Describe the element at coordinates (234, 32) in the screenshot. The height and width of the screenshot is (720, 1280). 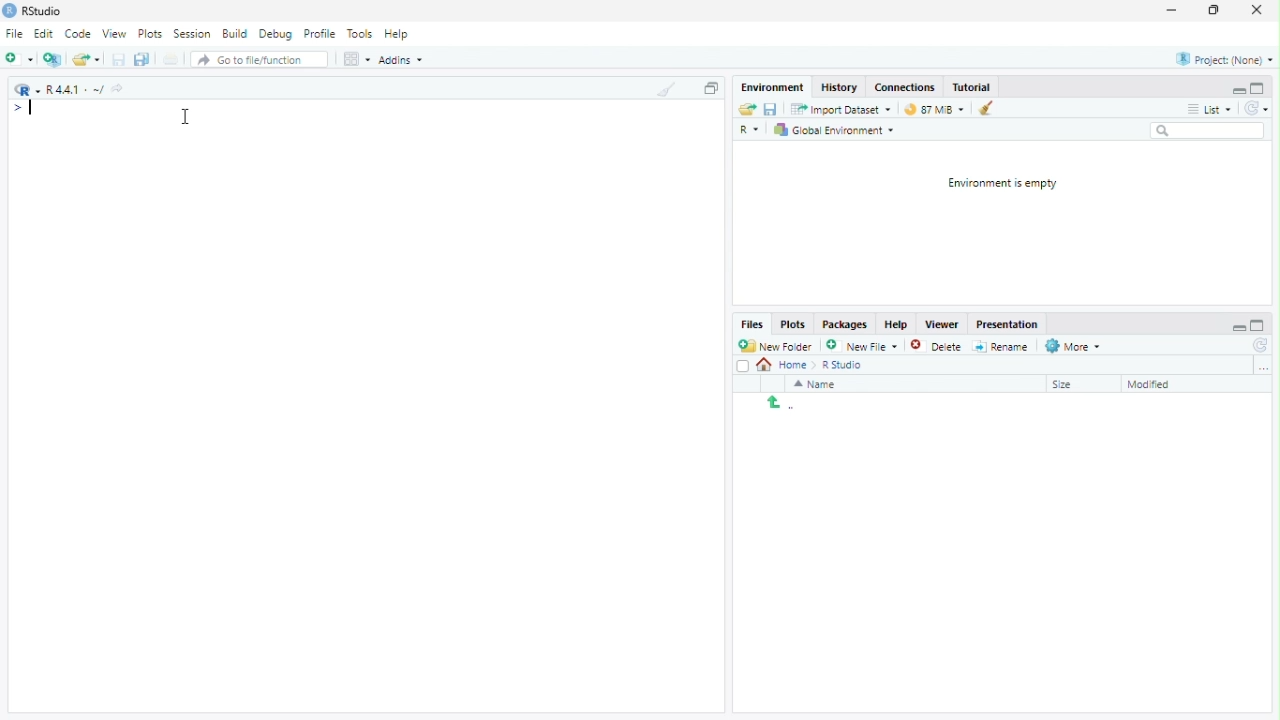
I see `Build` at that location.